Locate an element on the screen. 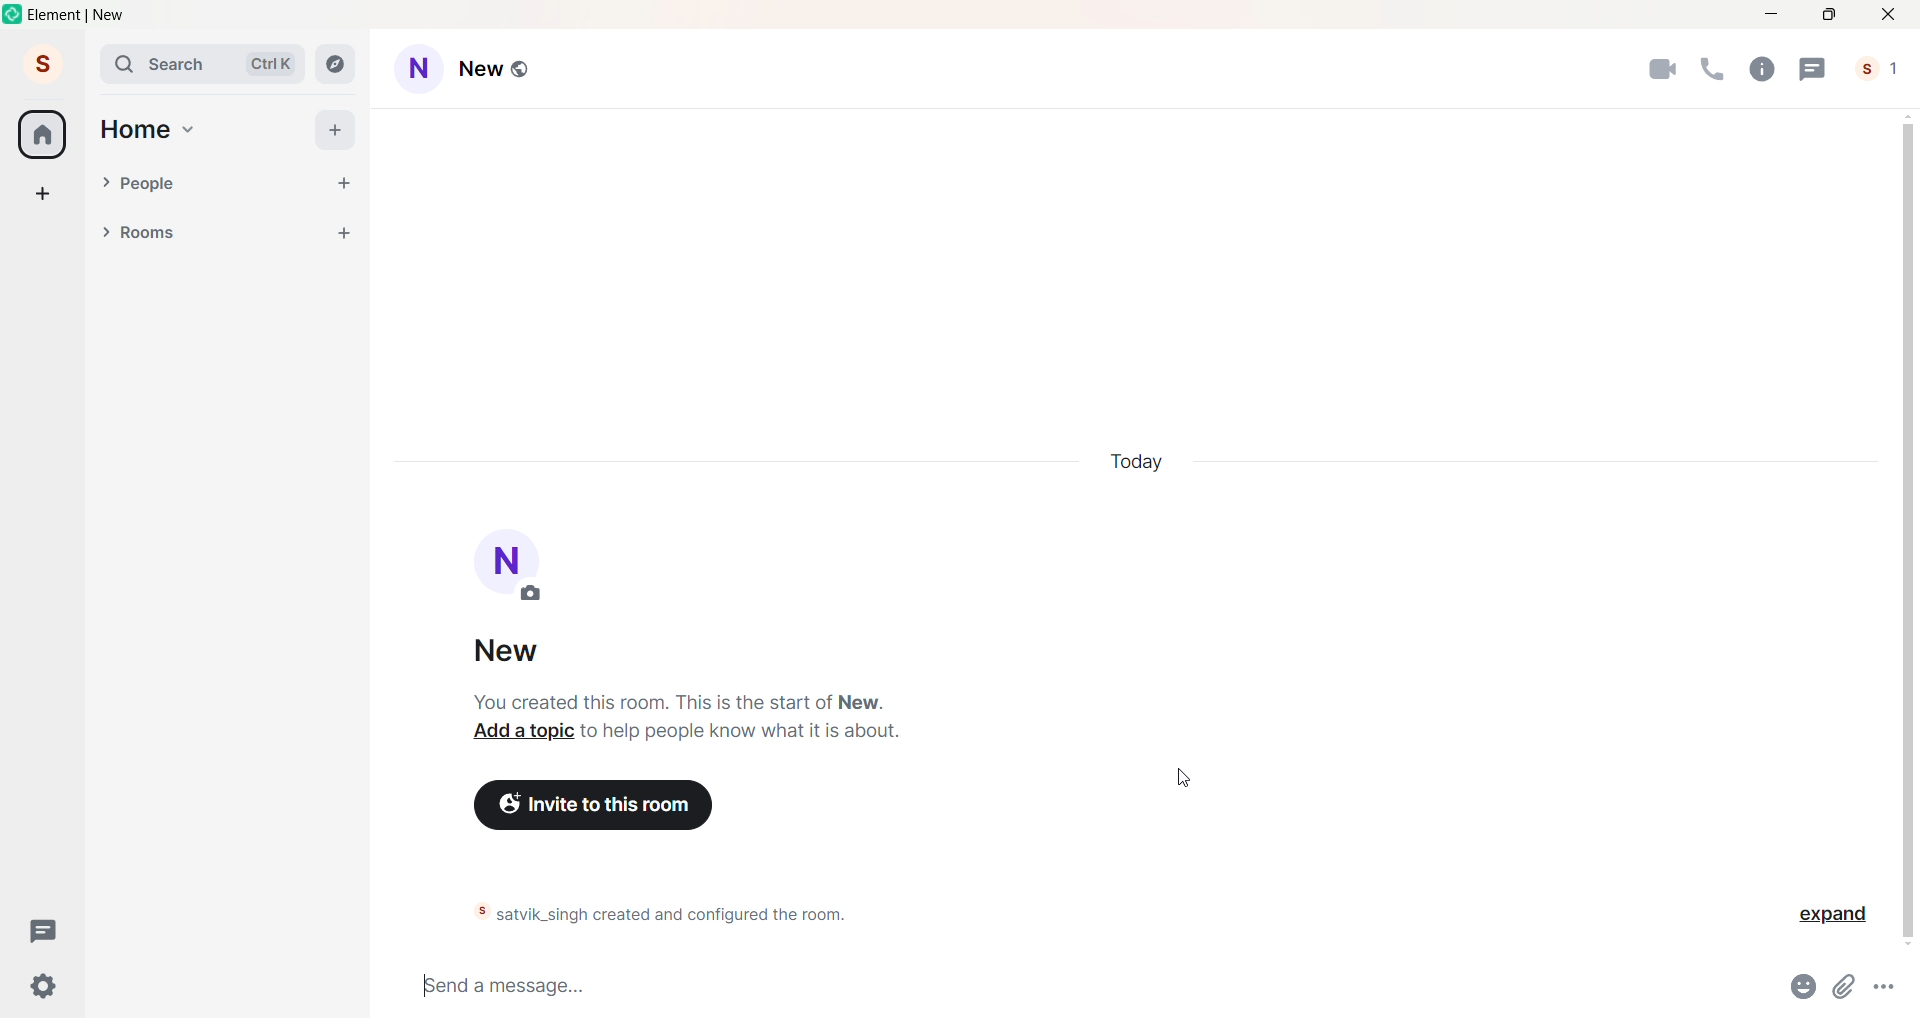 The width and height of the screenshot is (1920, 1018). Ctrl K is located at coordinates (271, 64).